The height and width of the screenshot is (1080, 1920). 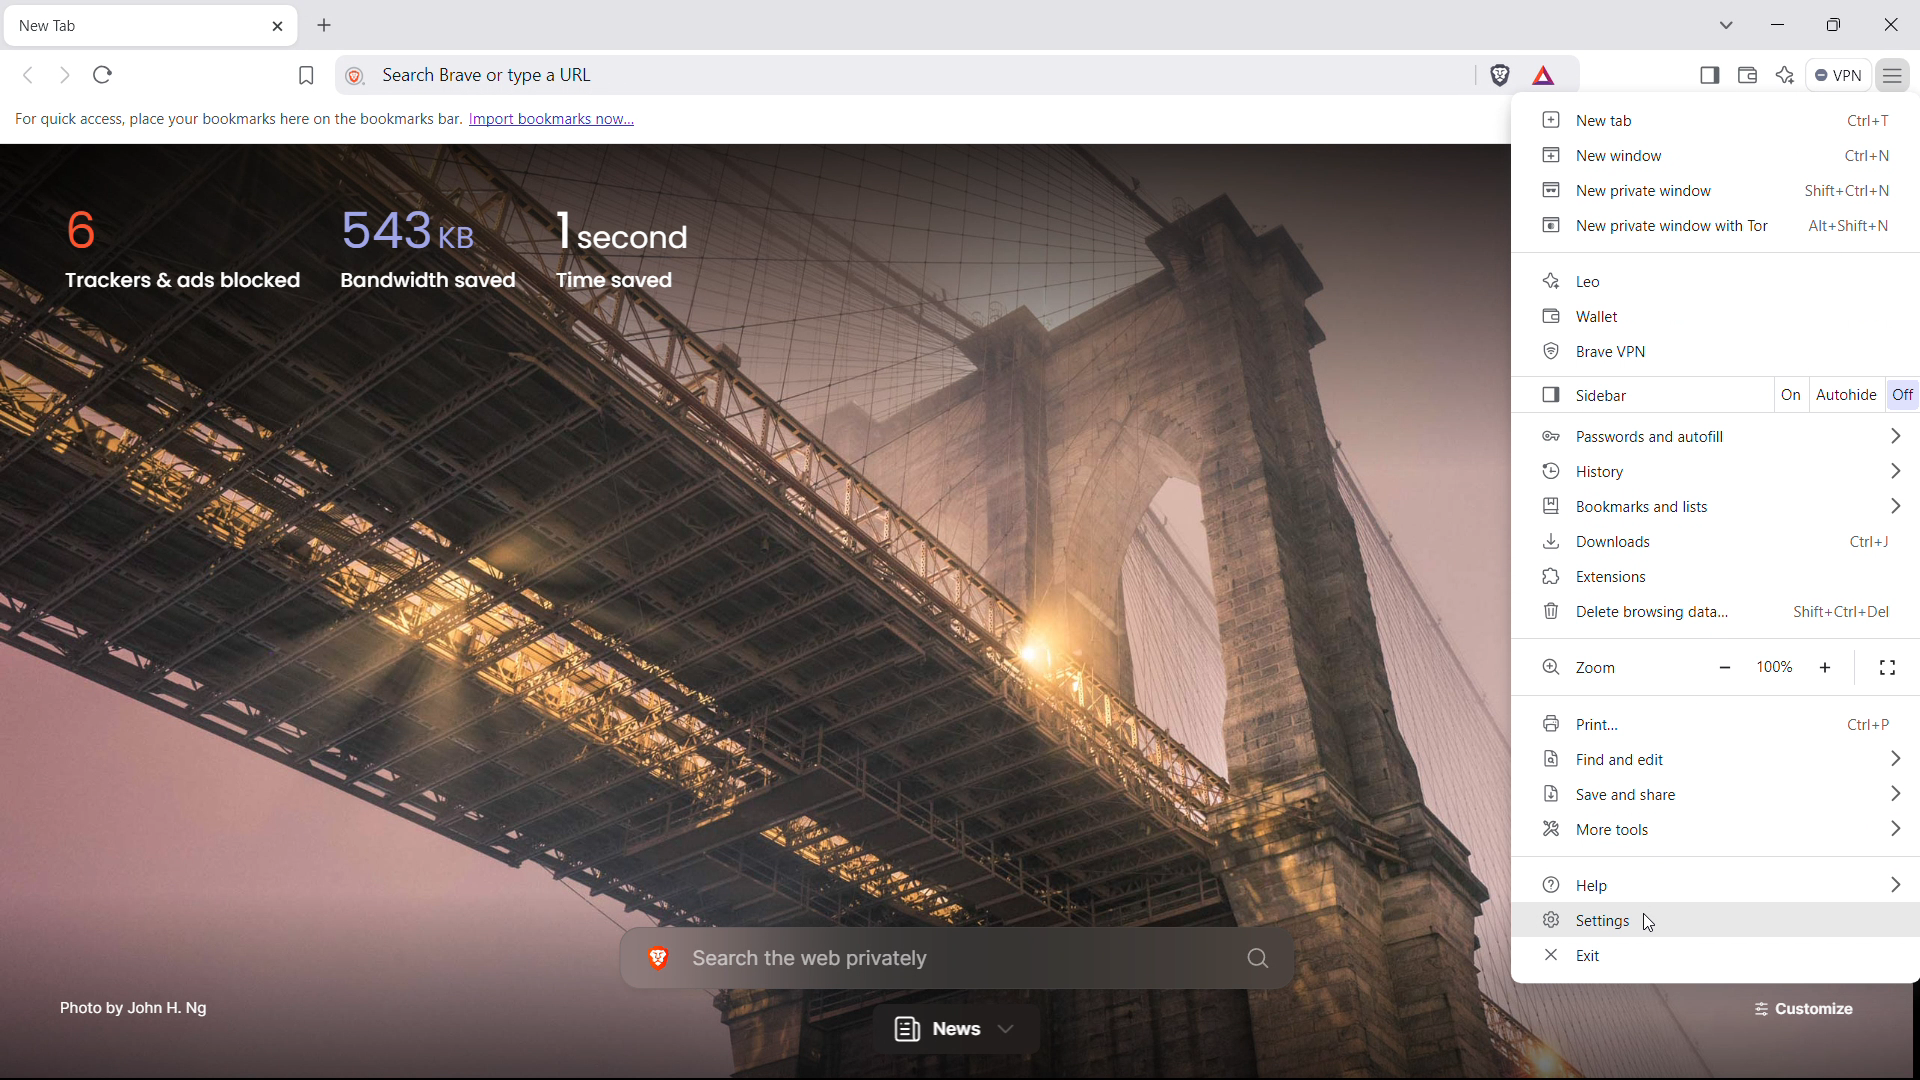 I want to click on zoom in, so click(x=1826, y=670).